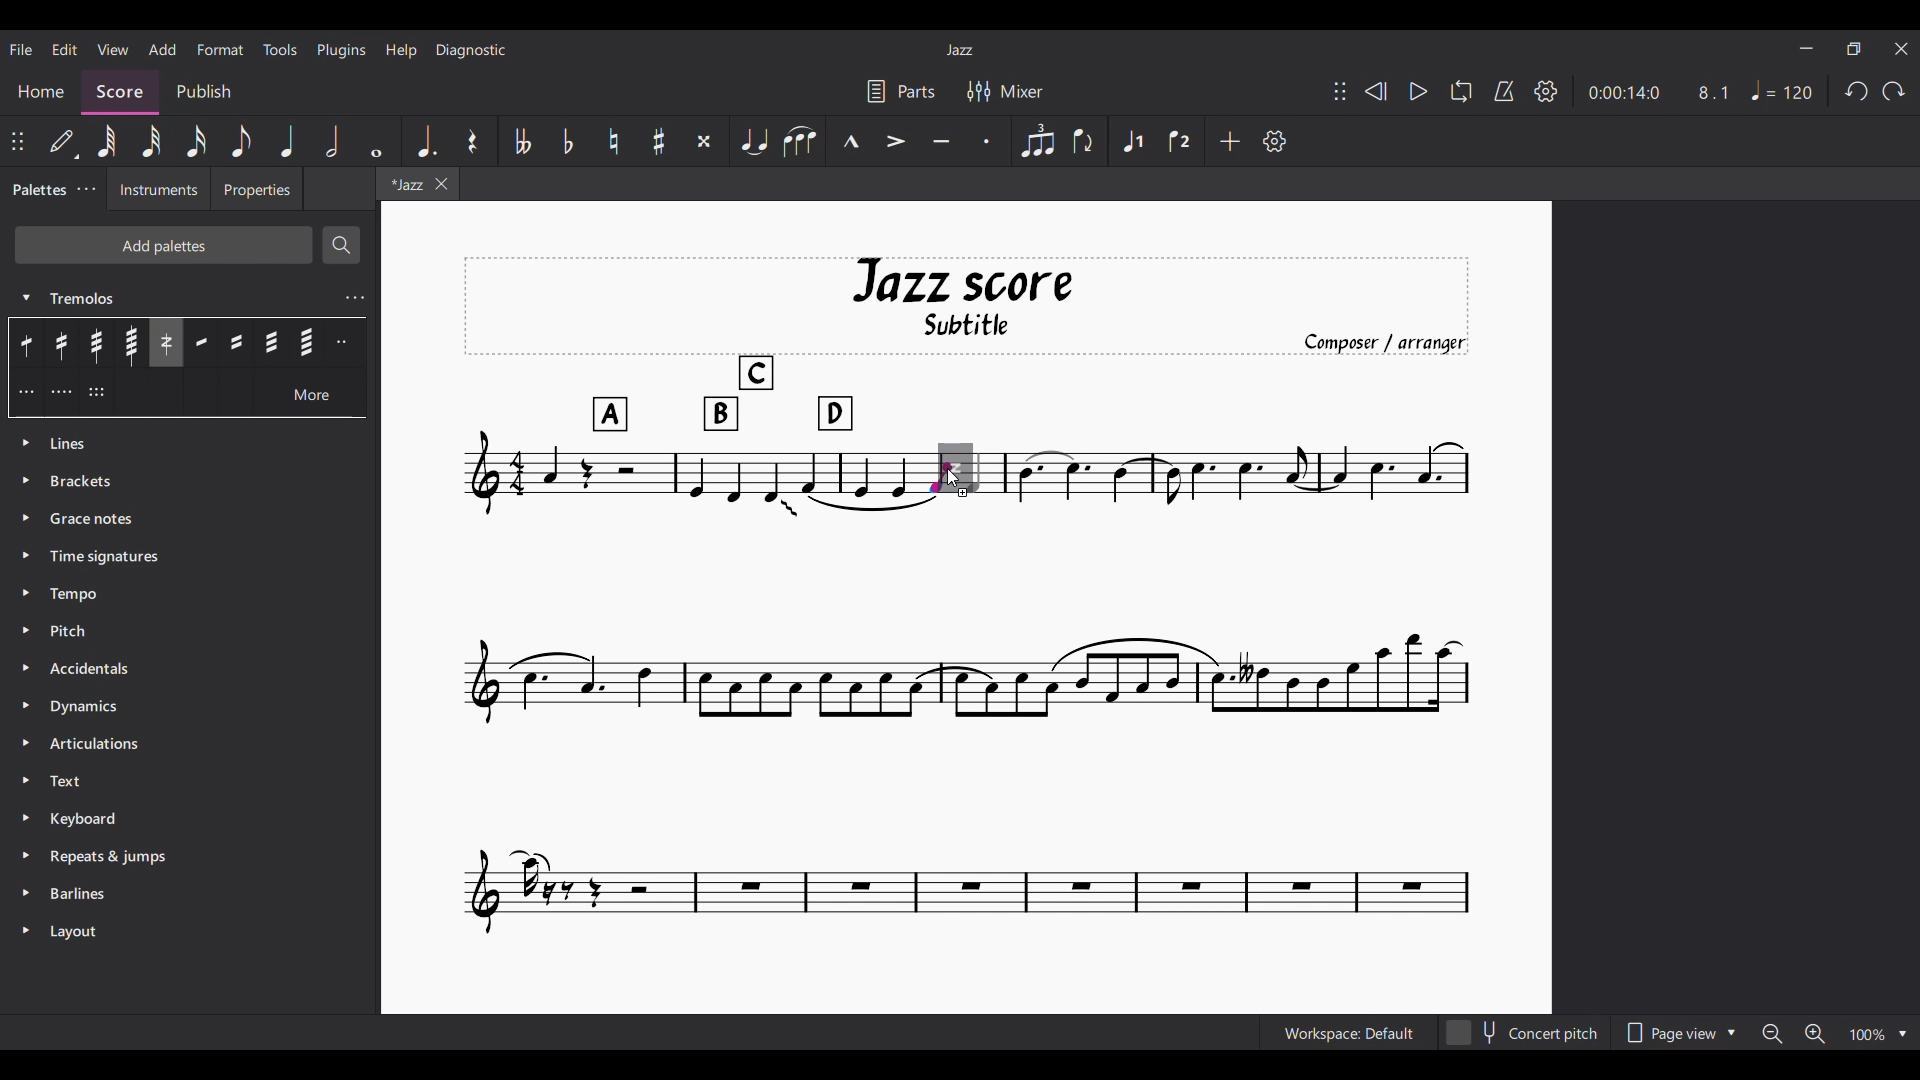 The width and height of the screenshot is (1920, 1080). What do you see at coordinates (236, 342) in the screenshot?
I see `16th between notes` at bounding box center [236, 342].